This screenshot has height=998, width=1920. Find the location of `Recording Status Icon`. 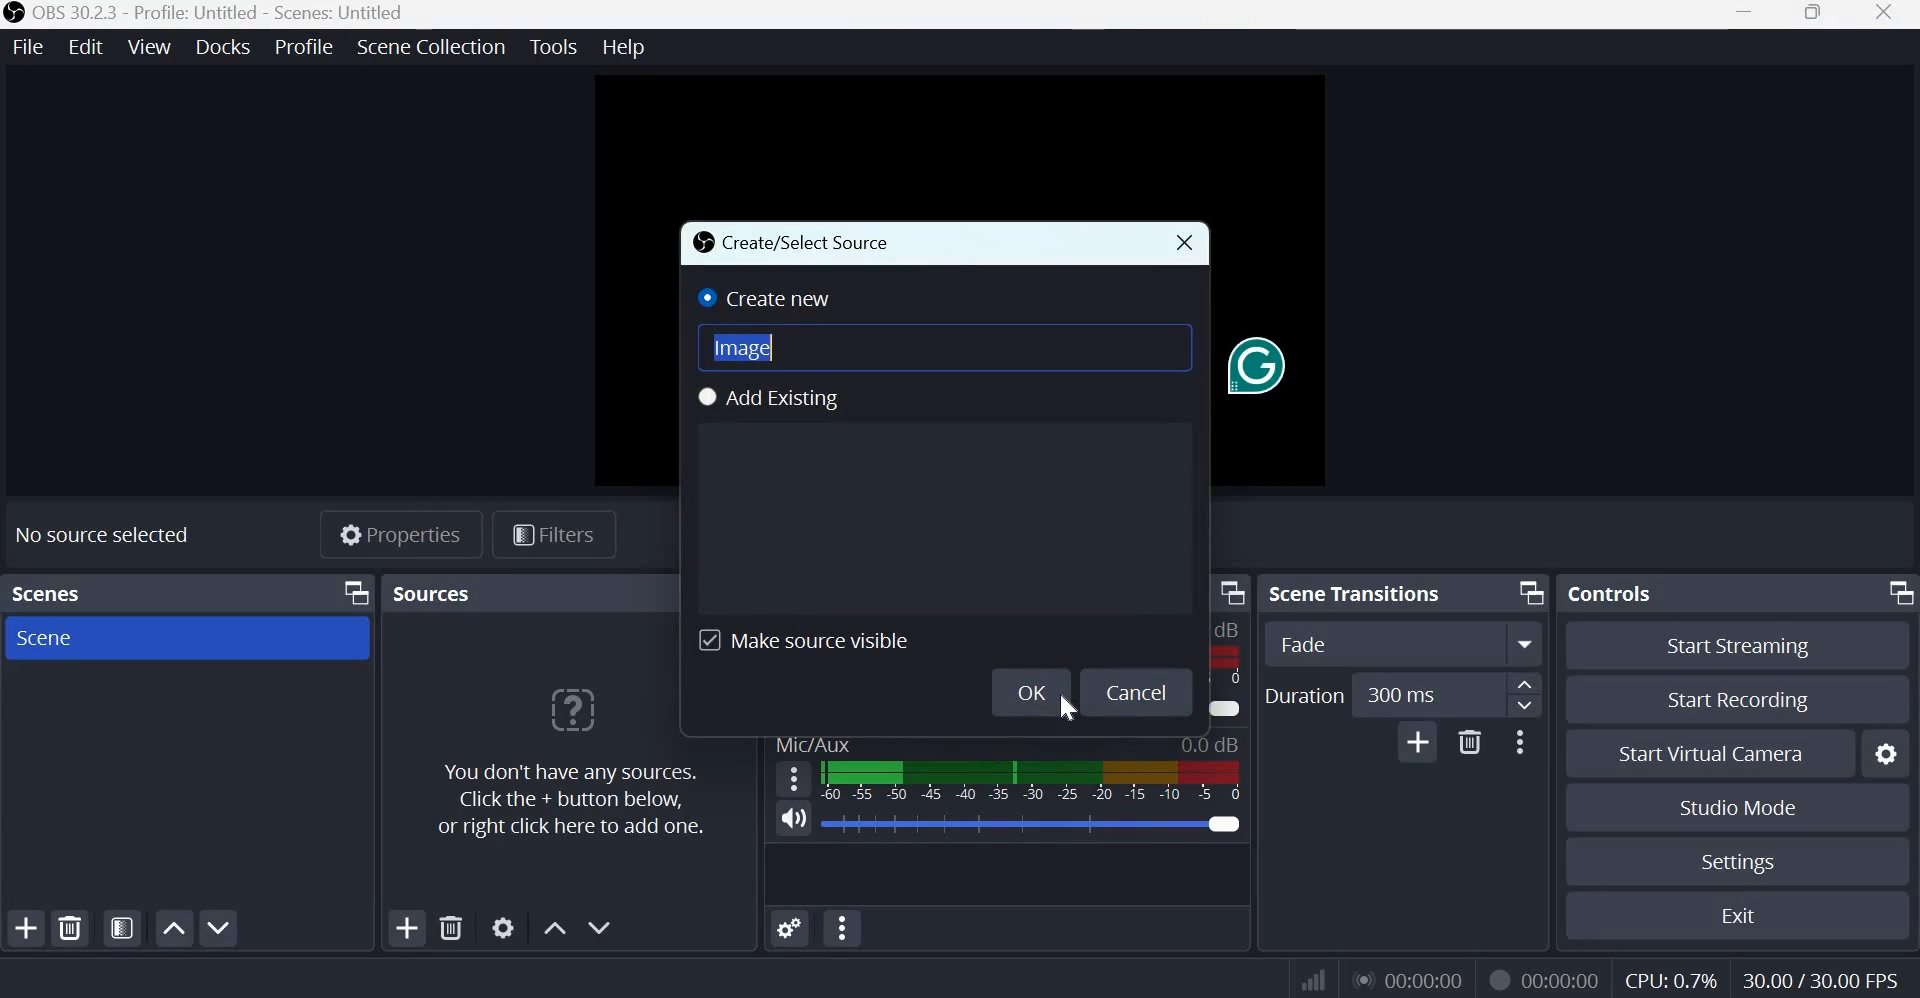

Recording Status Icon is located at coordinates (1499, 979).